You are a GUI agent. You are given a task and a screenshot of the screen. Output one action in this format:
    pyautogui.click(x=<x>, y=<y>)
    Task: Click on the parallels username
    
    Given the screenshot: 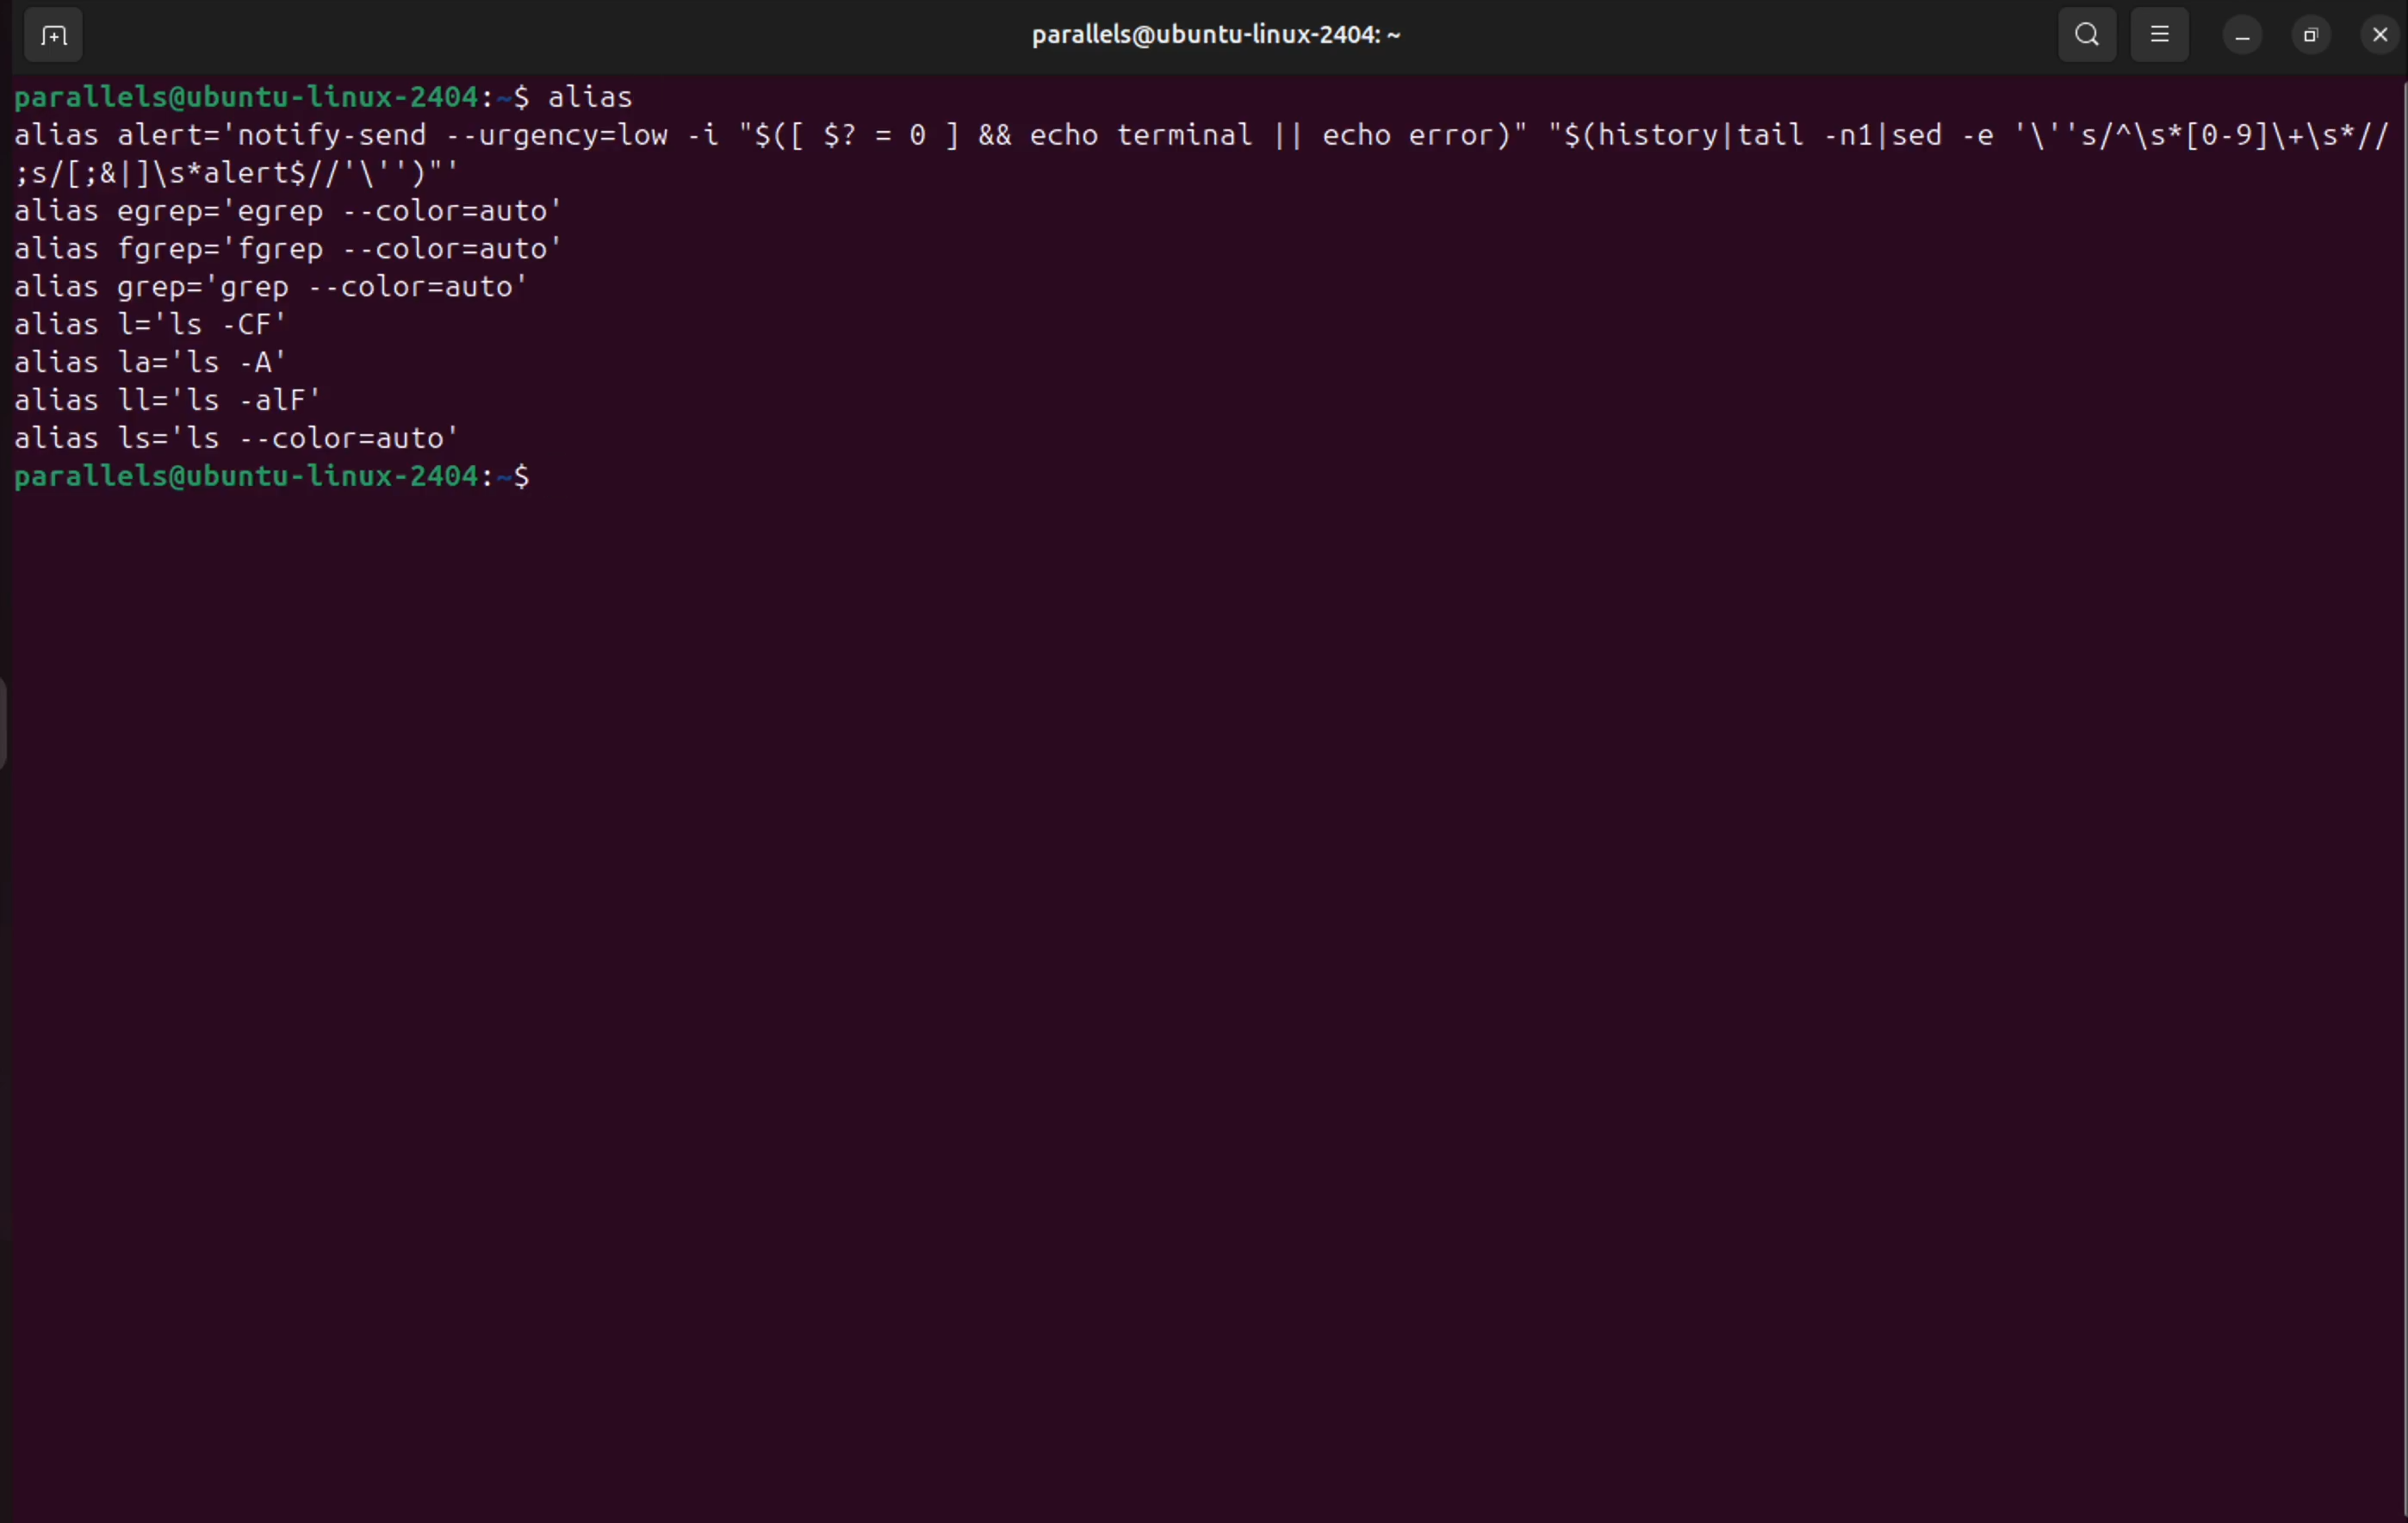 What is the action you would take?
    pyautogui.click(x=1206, y=35)
    